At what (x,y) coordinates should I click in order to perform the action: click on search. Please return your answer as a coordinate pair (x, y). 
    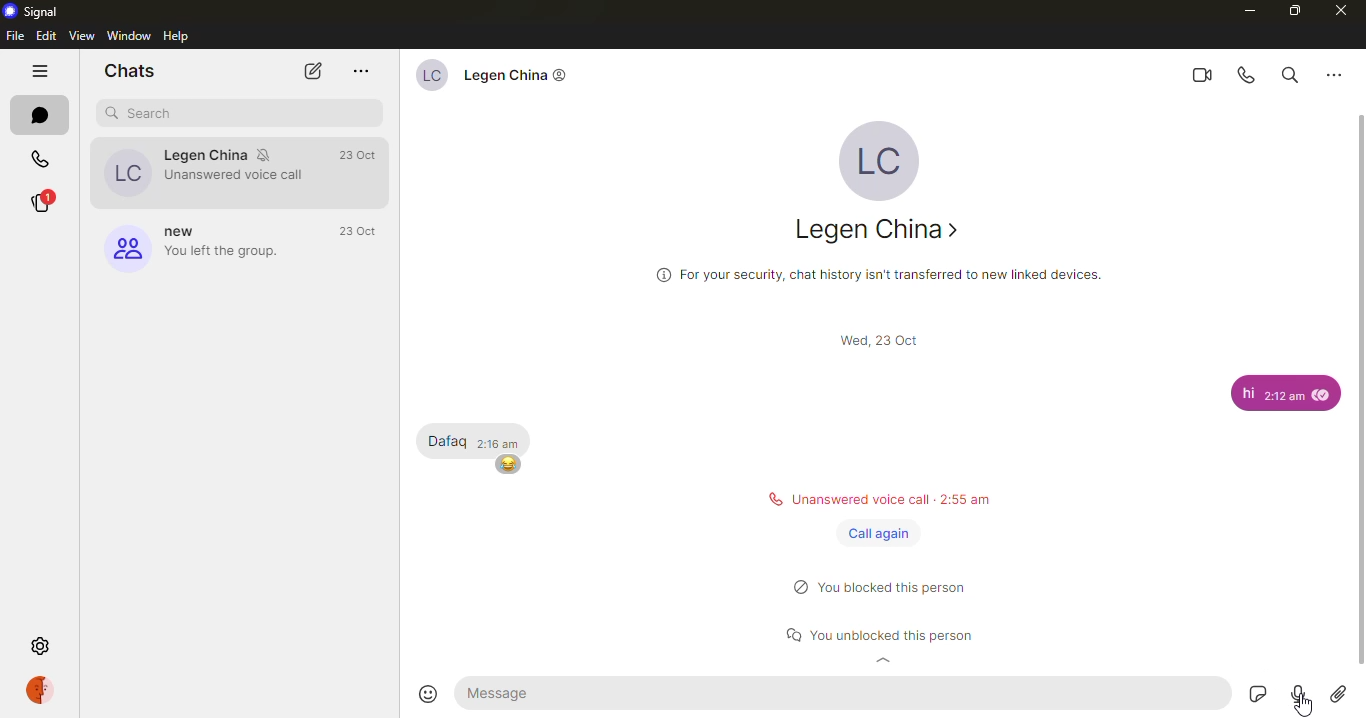
    Looking at the image, I should click on (145, 113).